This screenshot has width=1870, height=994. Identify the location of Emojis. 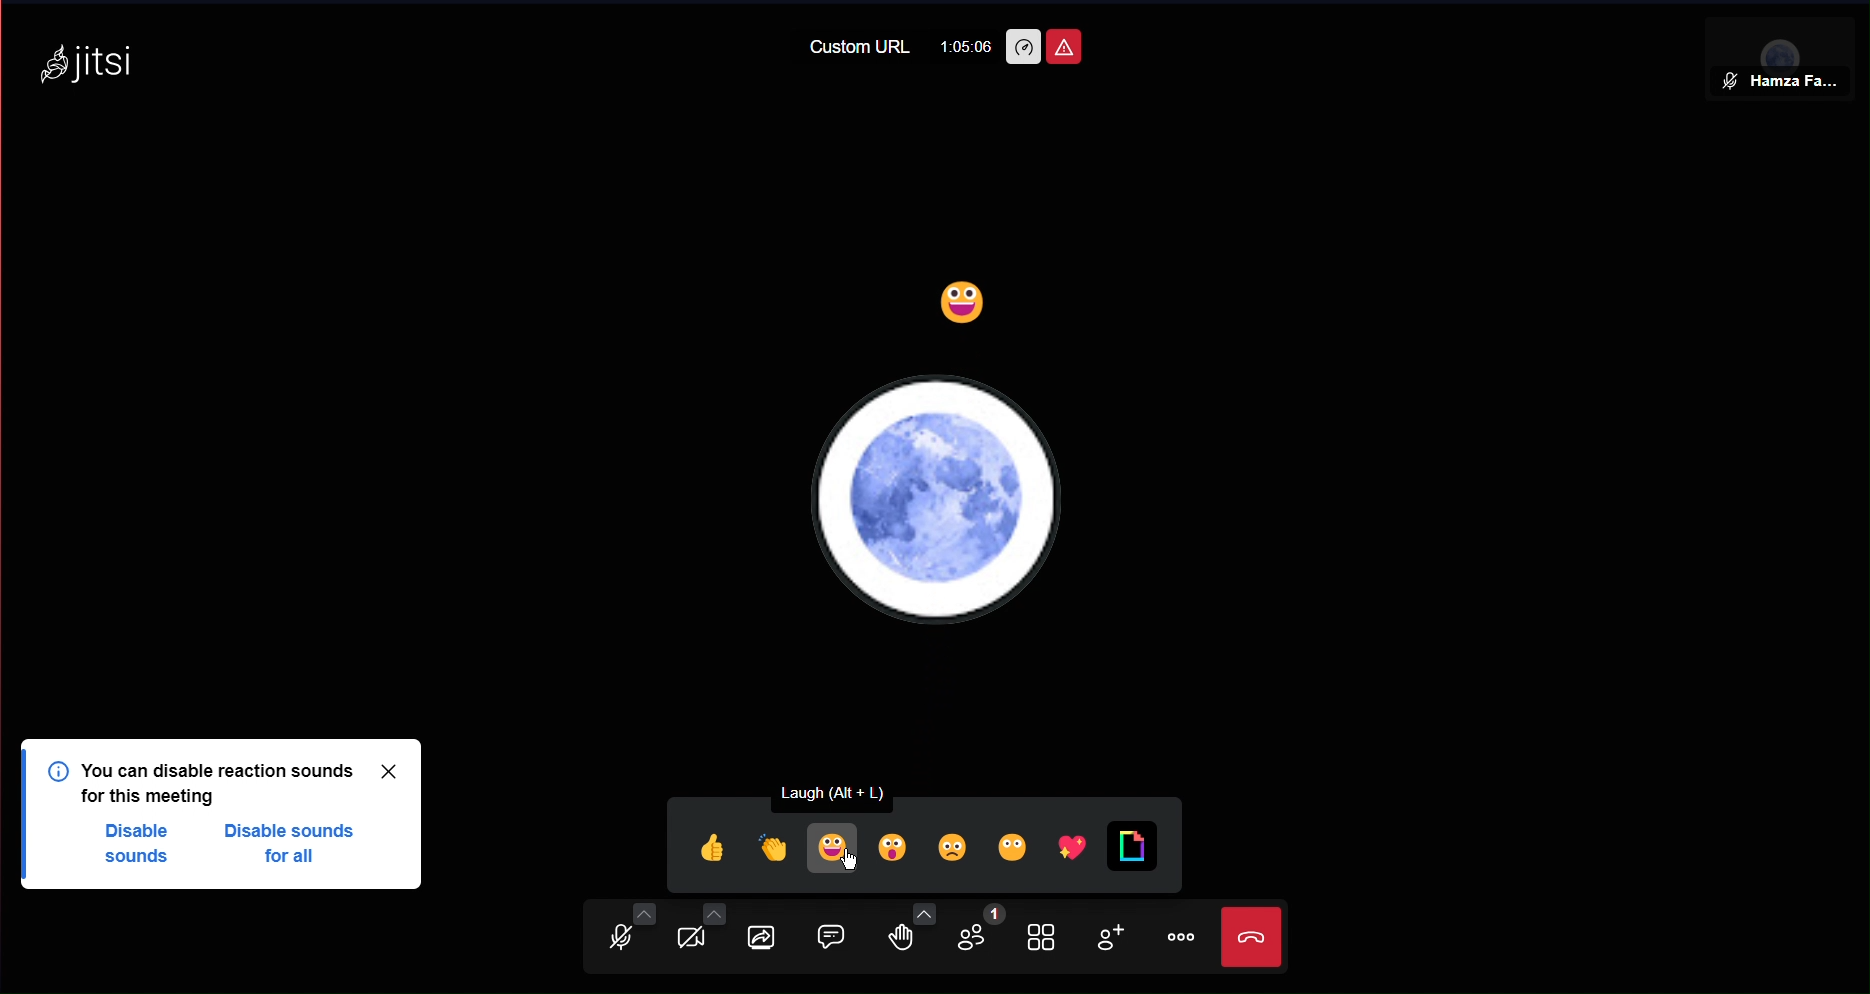
(917, 843).